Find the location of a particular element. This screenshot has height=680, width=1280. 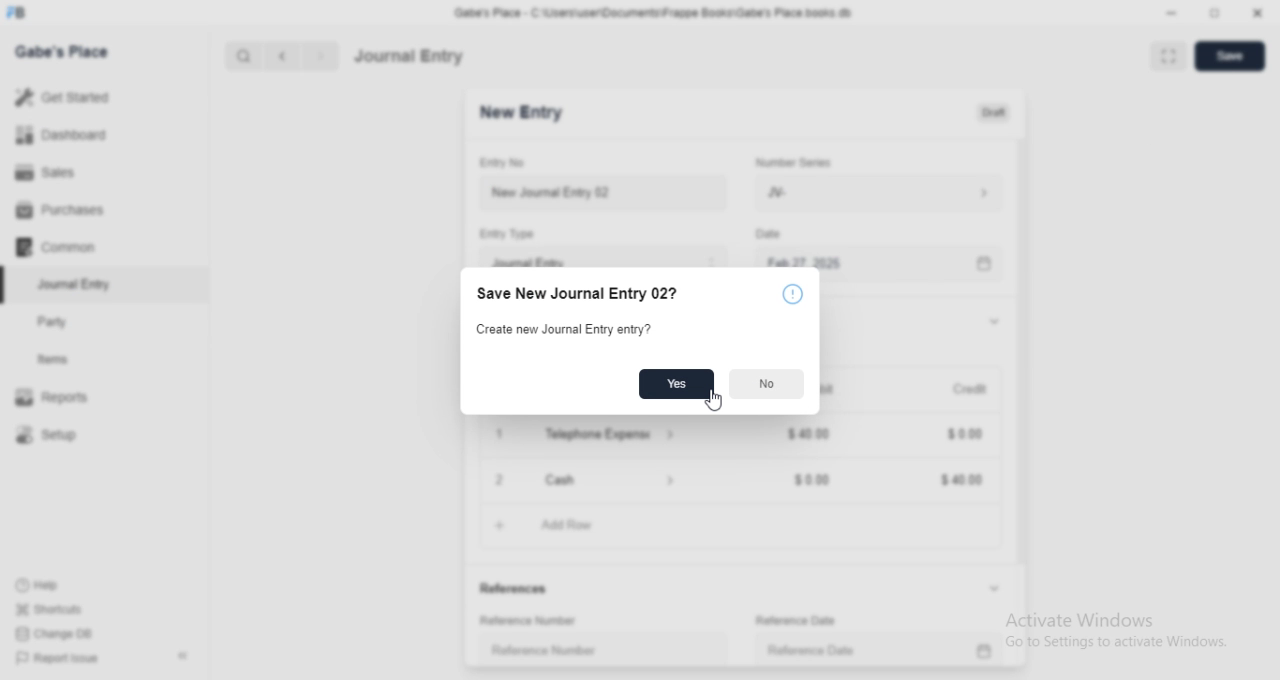

Yes is located at coordinates (677, 384).